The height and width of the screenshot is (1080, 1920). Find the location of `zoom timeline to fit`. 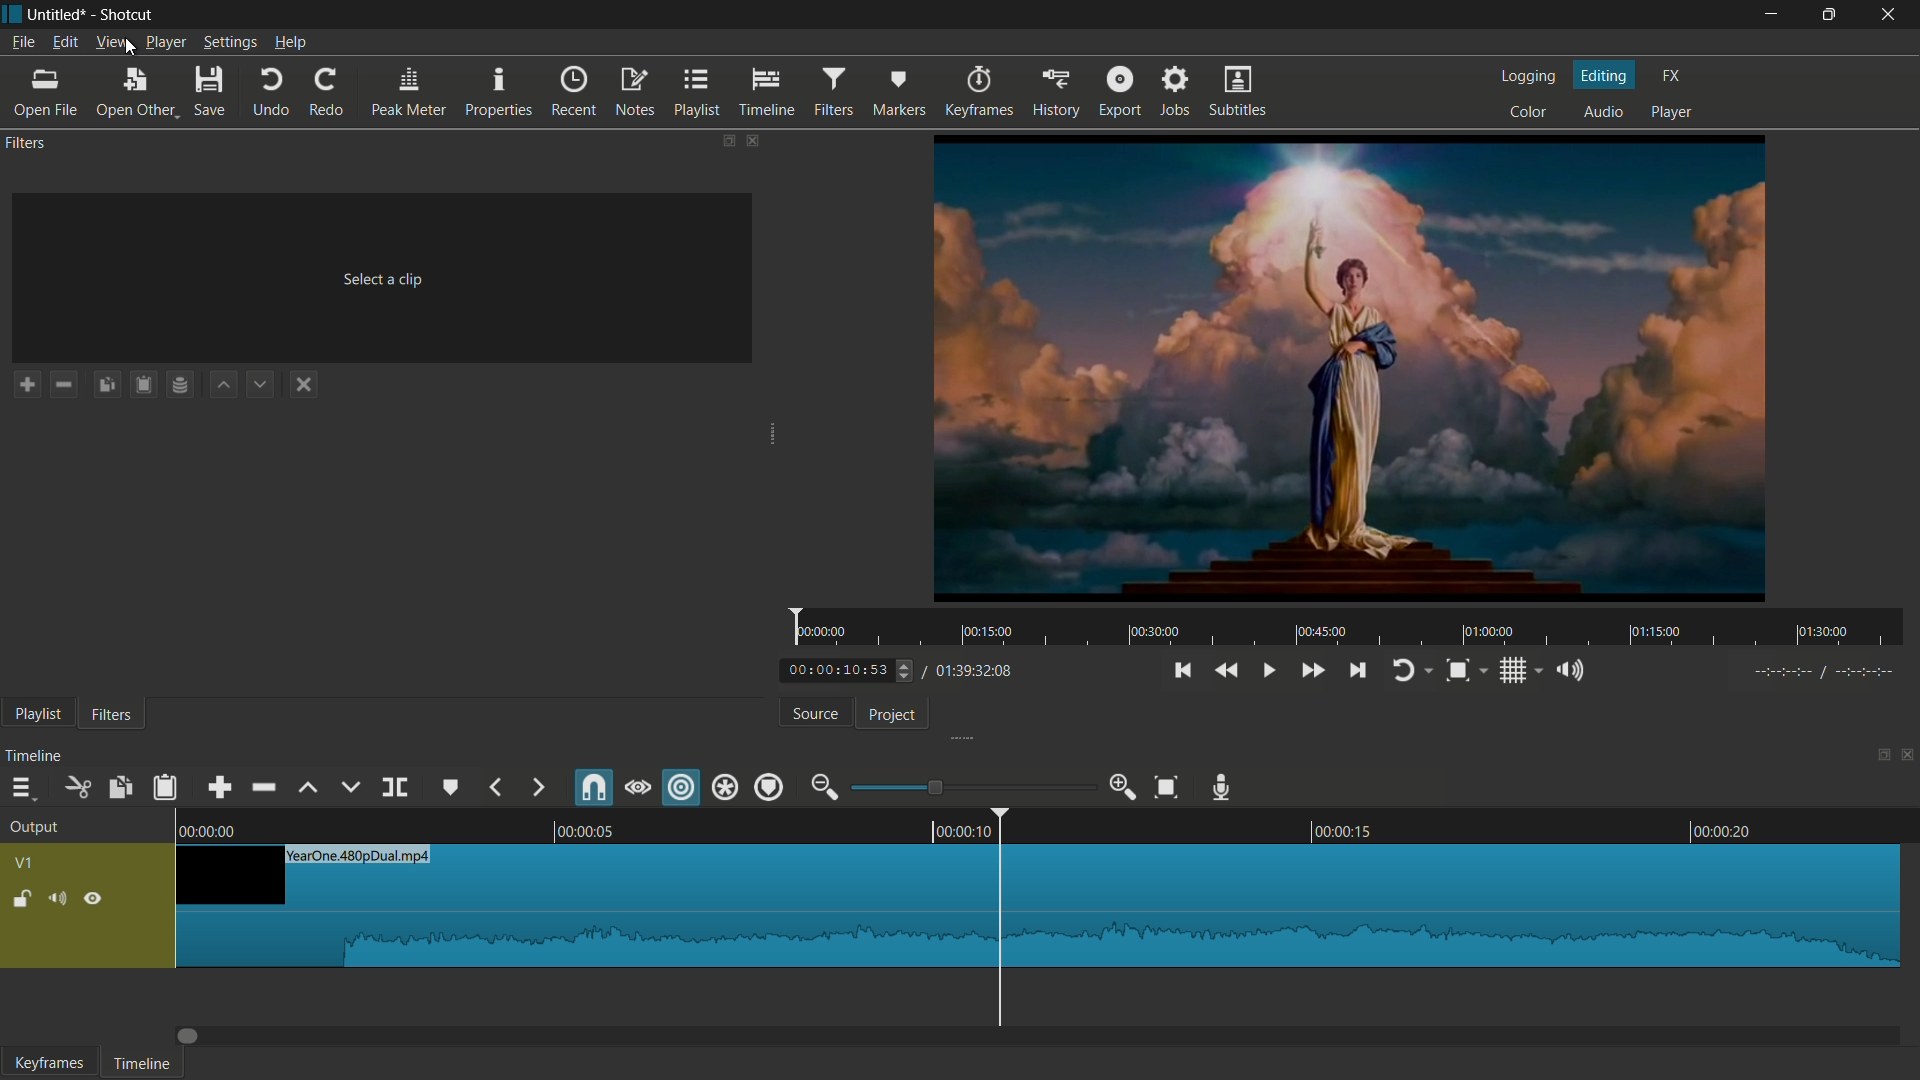

zoom timeline to fit is located at coordinates (1168, 786).